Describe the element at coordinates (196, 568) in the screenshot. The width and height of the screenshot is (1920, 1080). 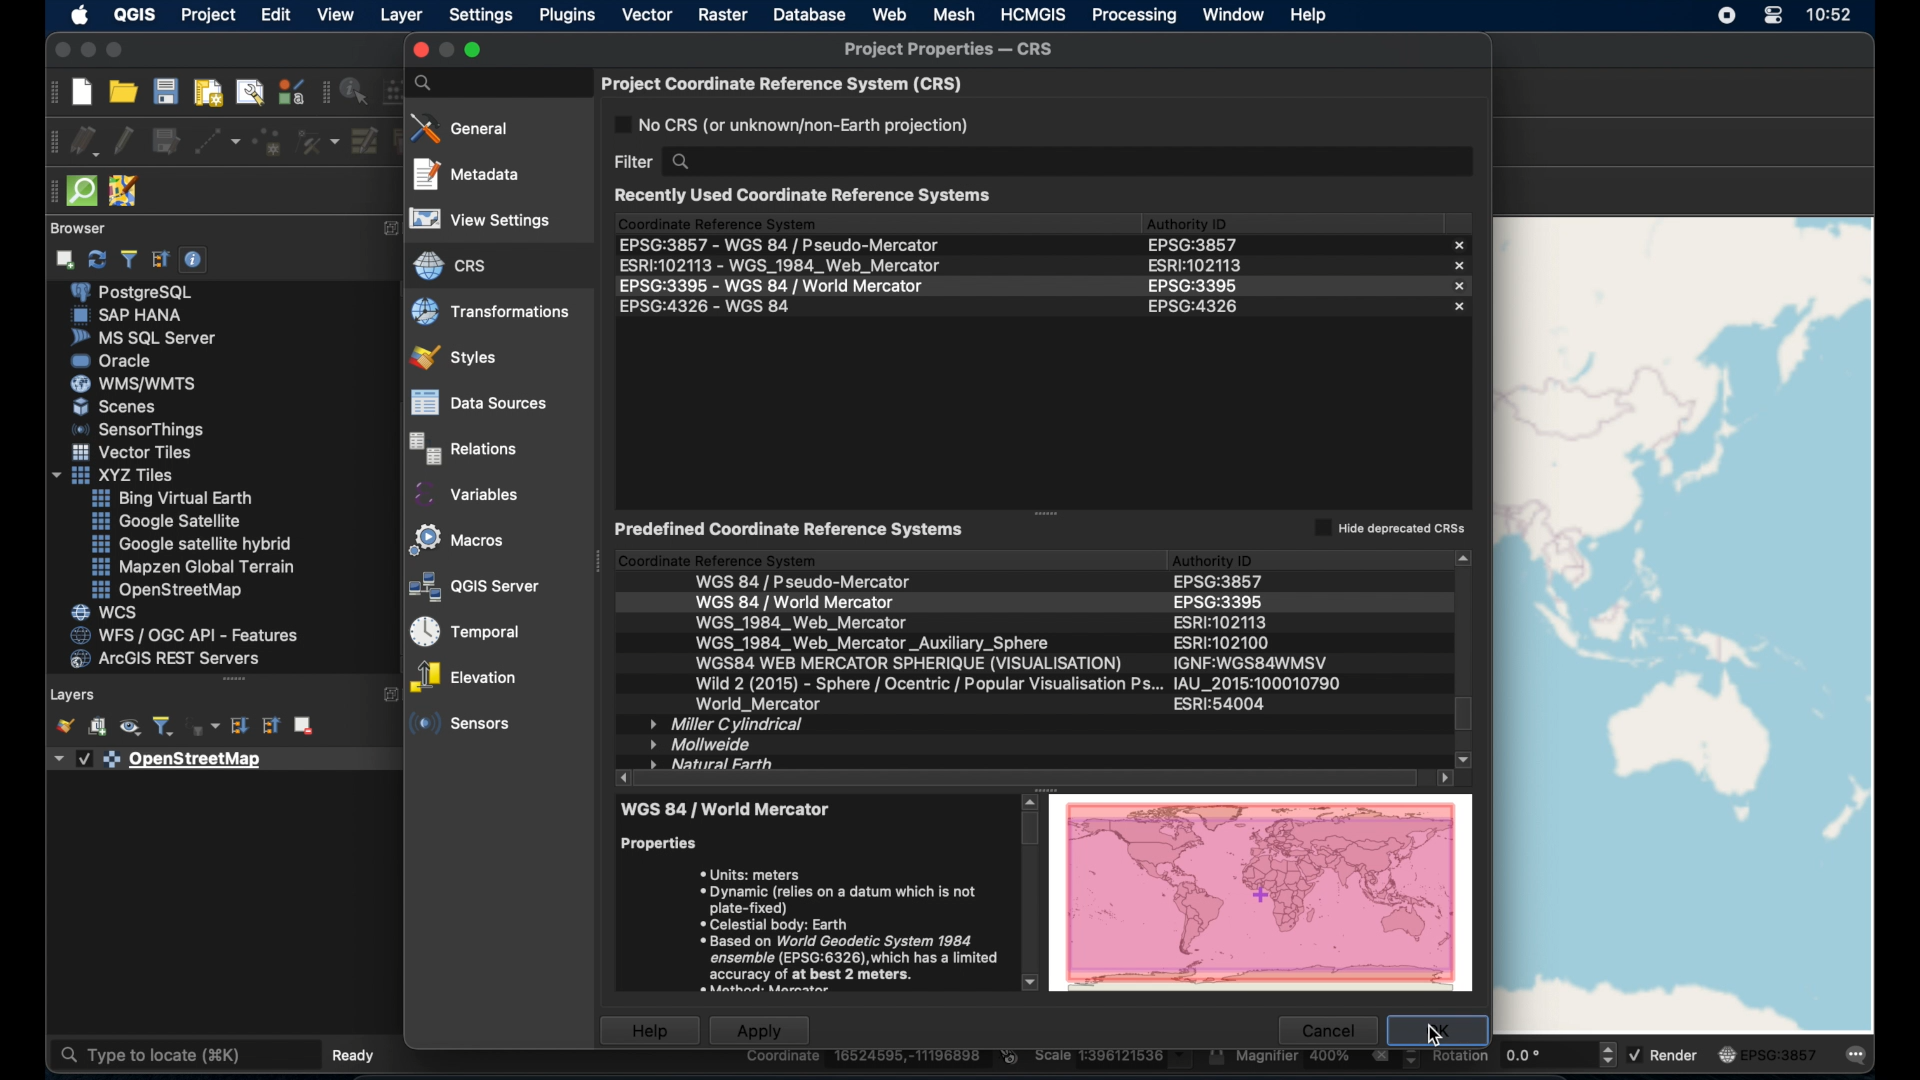
I see `mapzen global terrain` at that location.